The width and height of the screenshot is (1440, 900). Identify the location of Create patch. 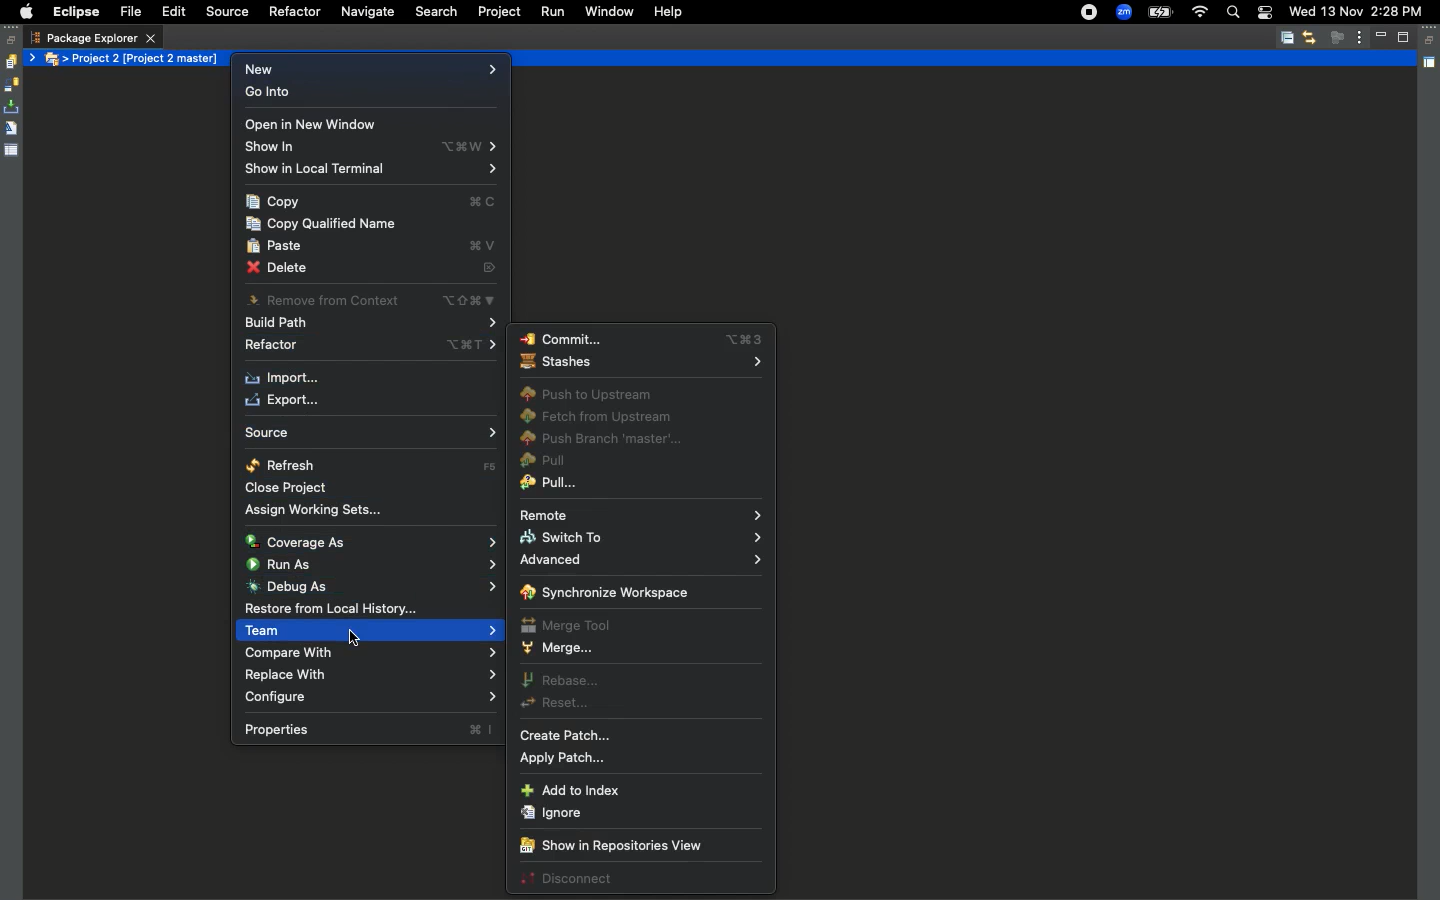
(570, 736).